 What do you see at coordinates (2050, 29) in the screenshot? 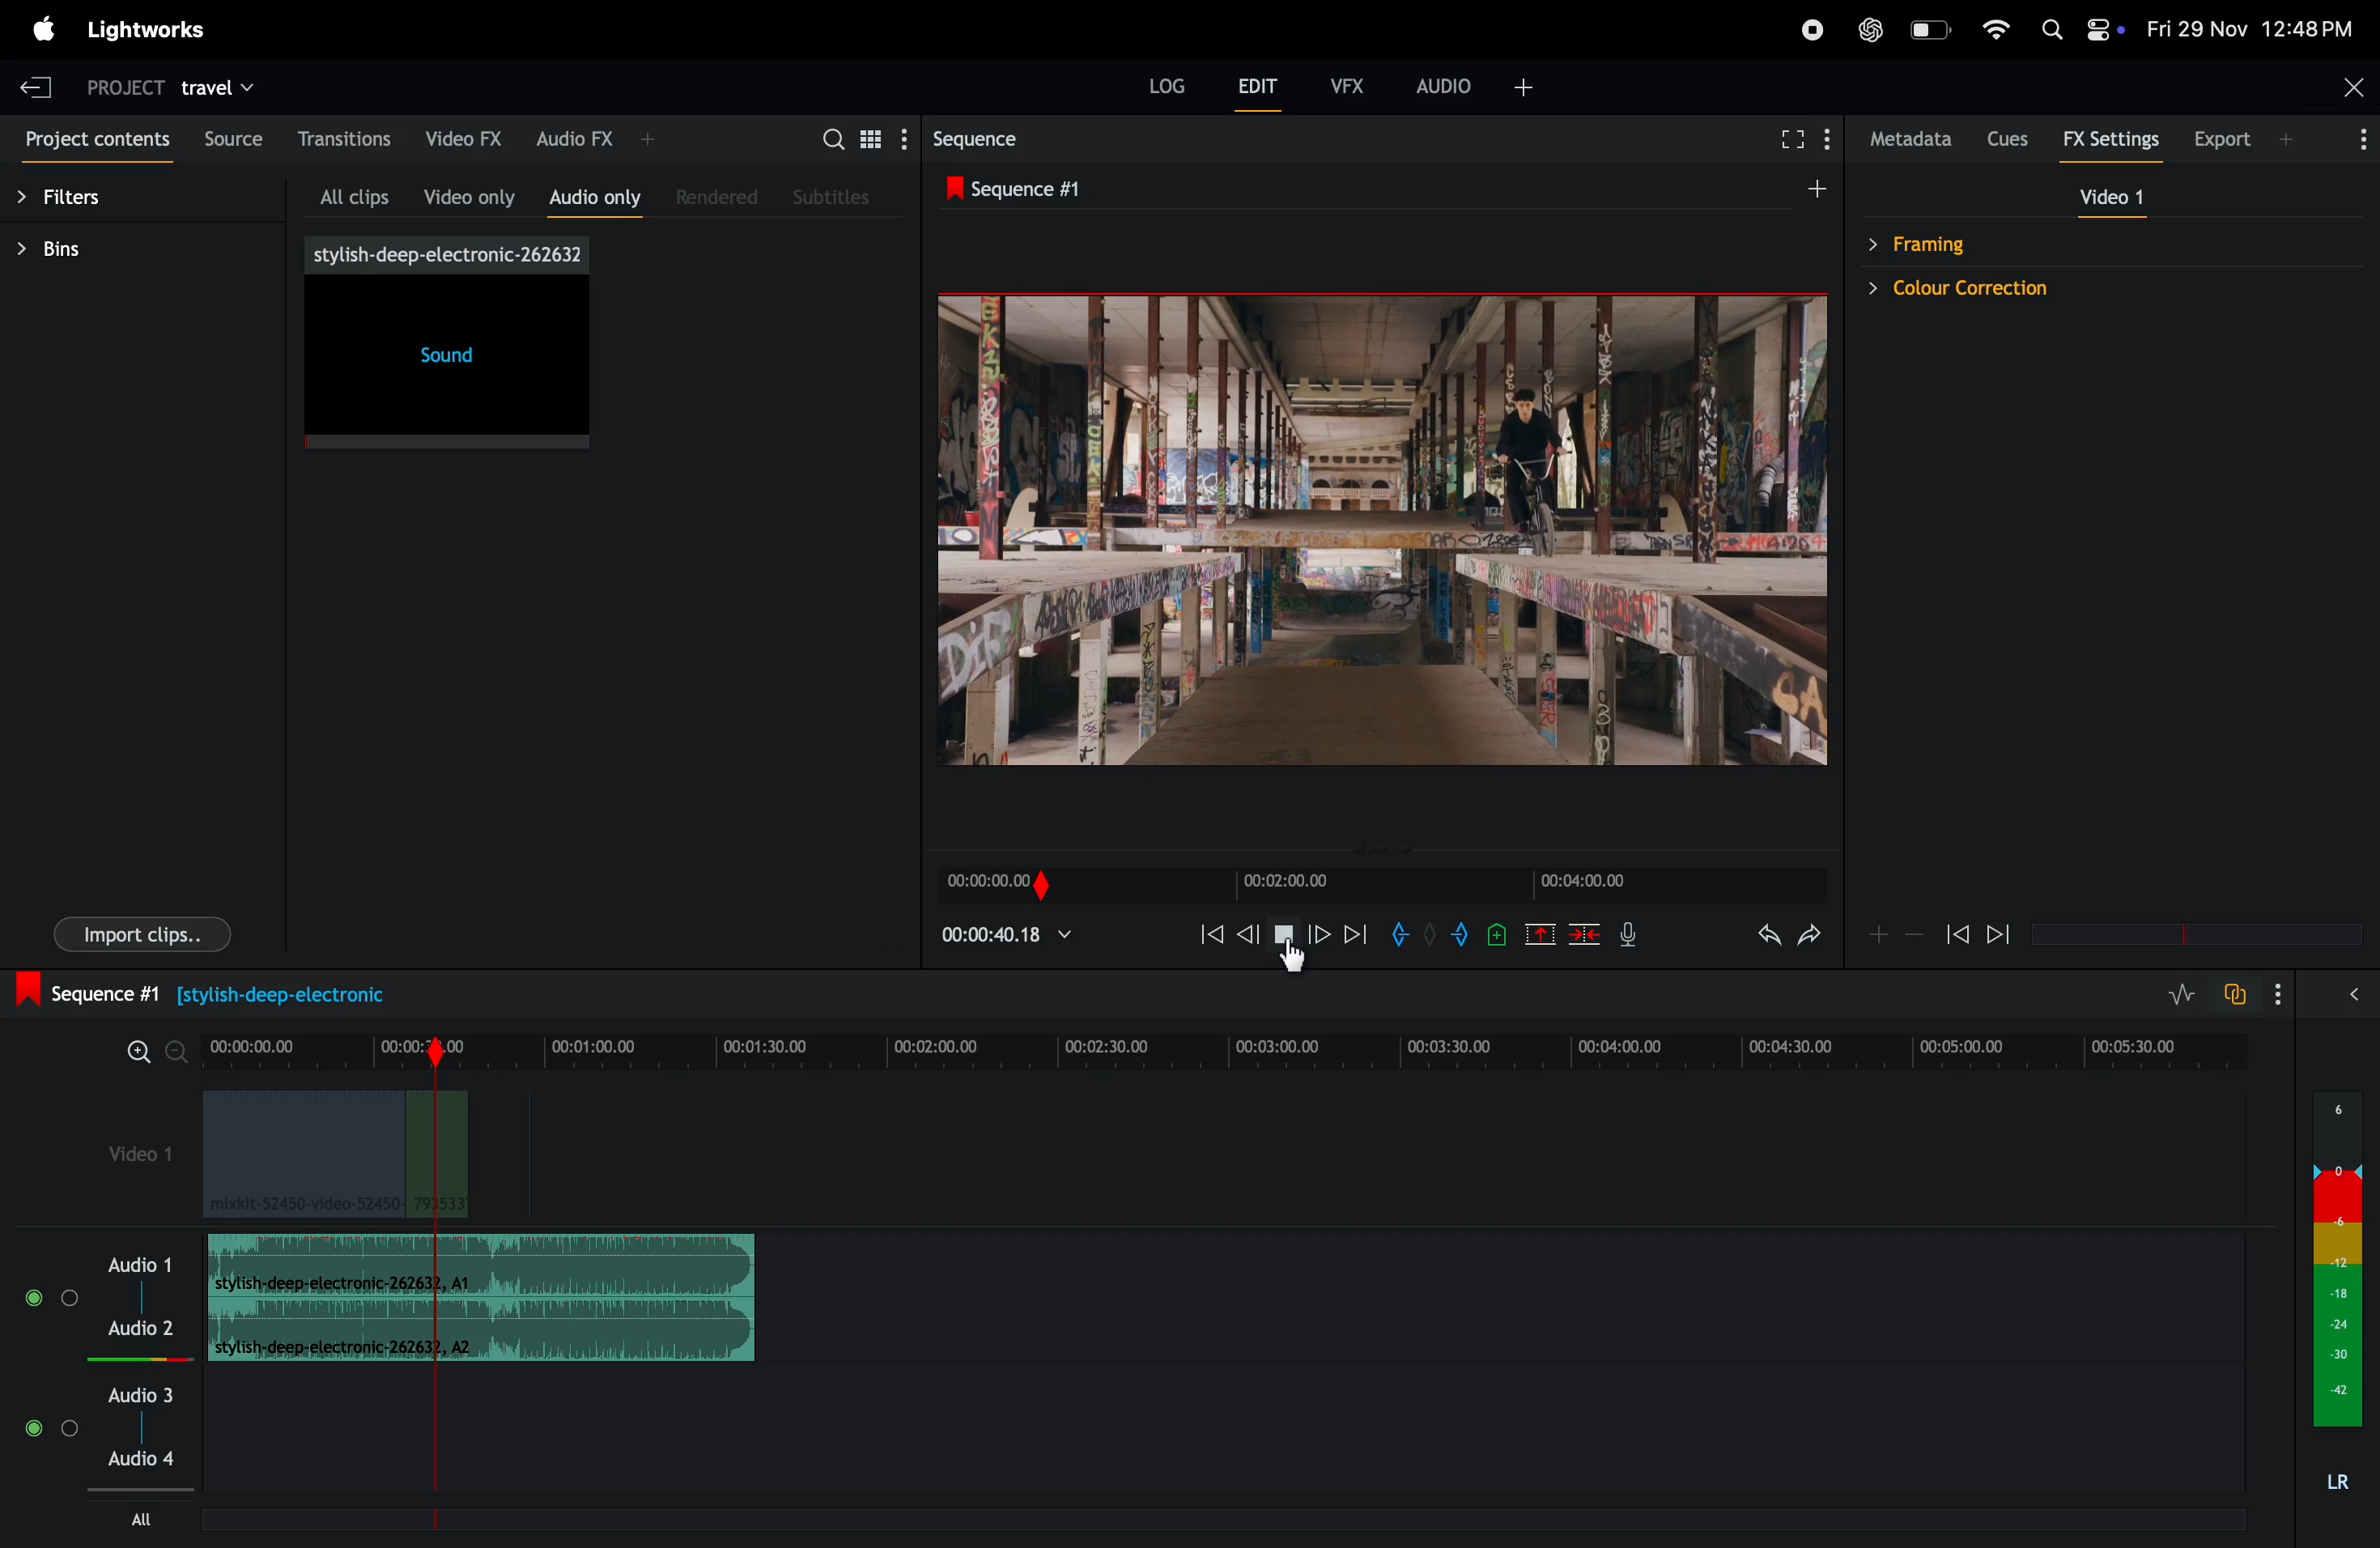
I see `Spotlight.` at bounding box center [2050, 29].